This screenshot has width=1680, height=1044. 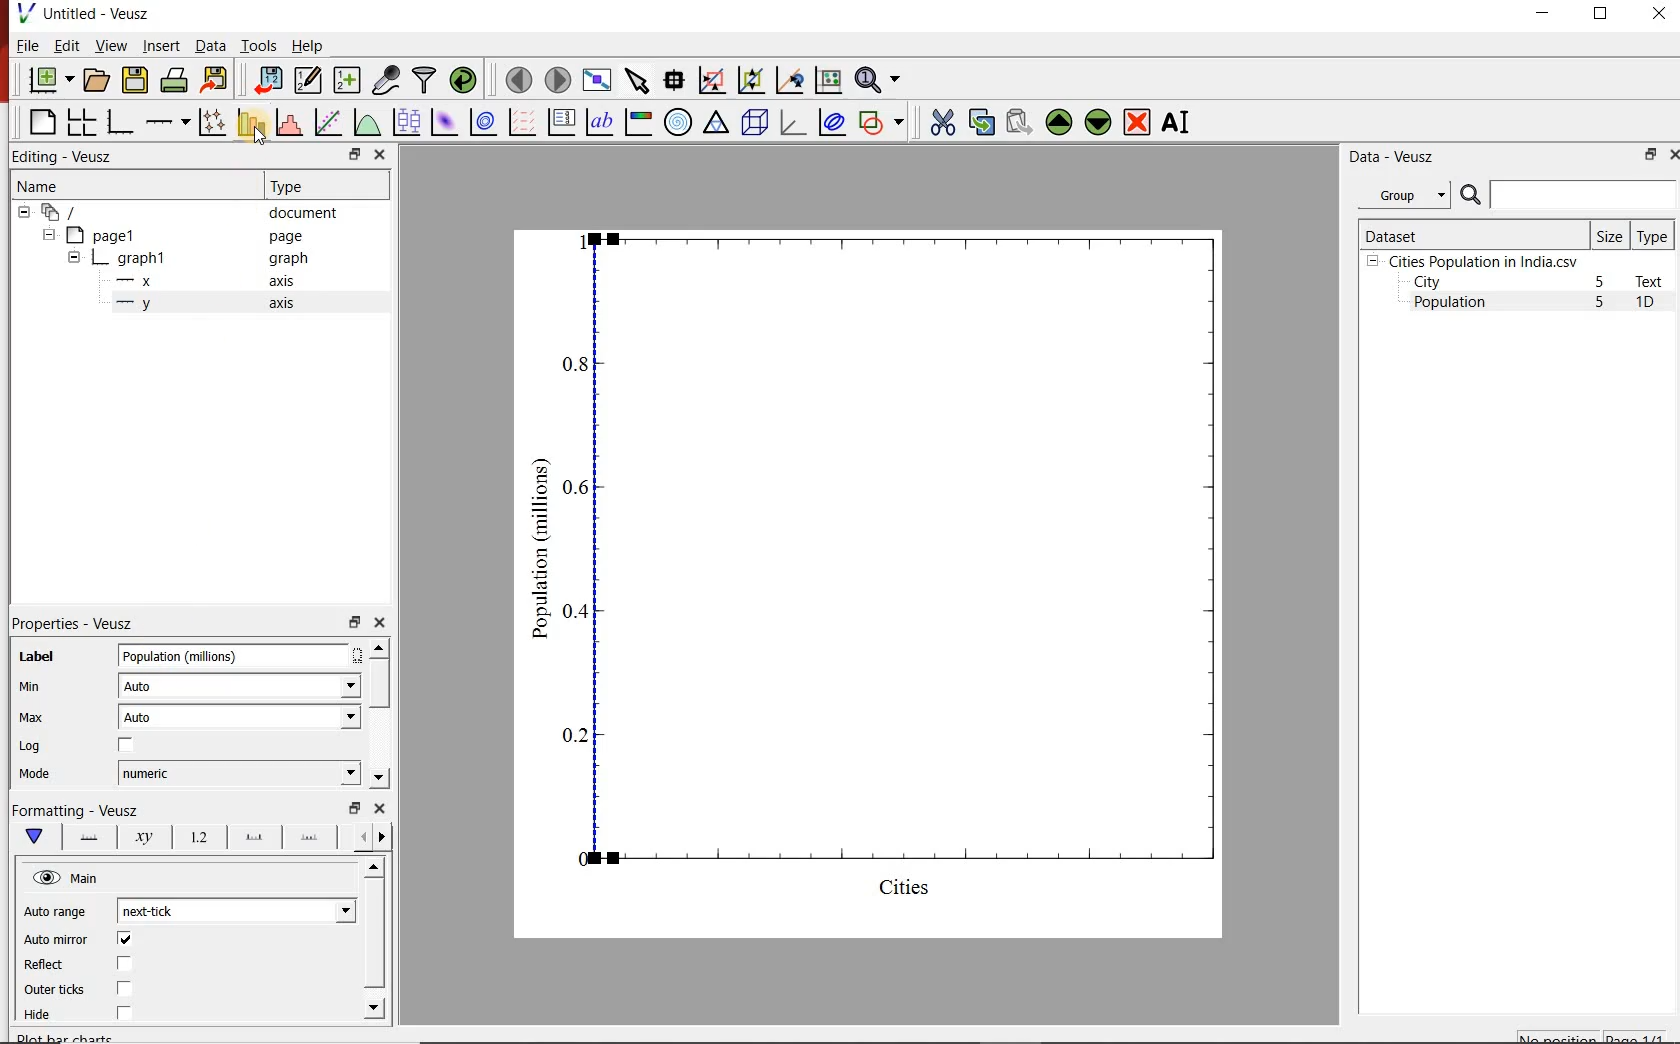 I want to click on restore, so click(x=1651, y=154).